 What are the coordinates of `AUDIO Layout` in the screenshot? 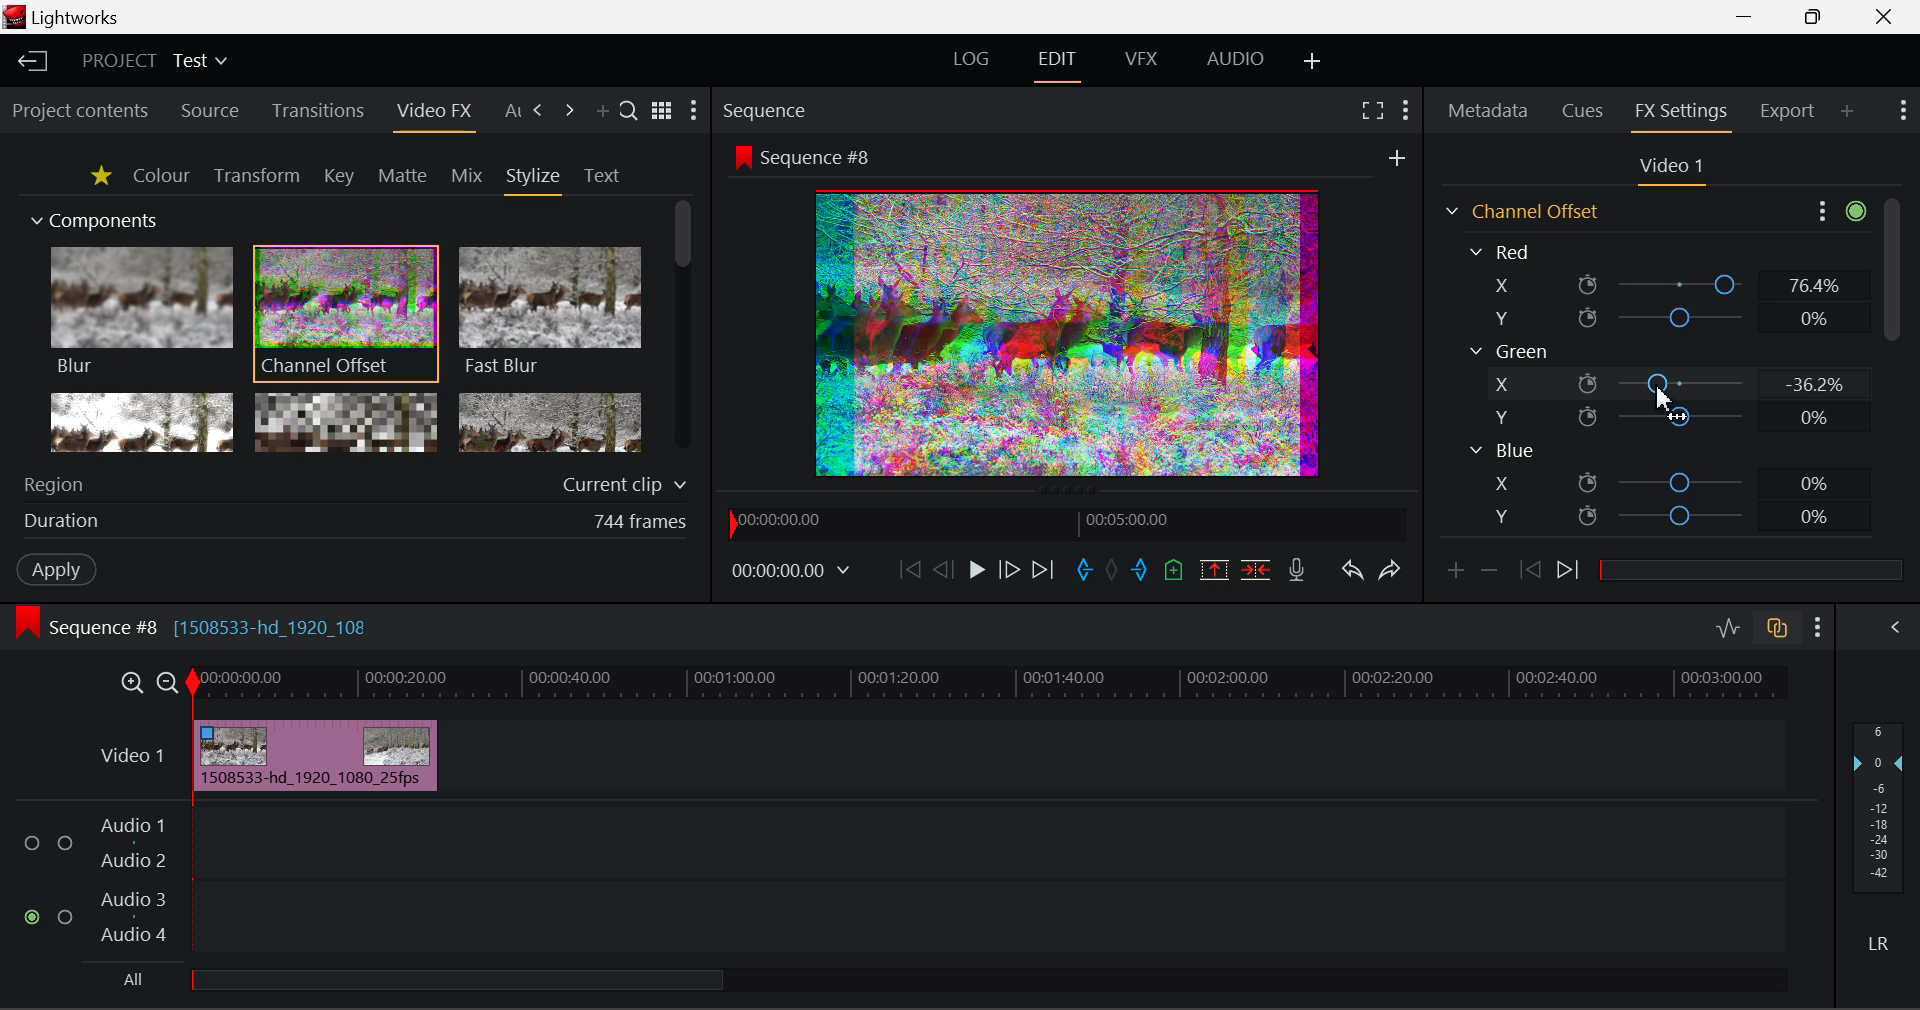 It's located at (1238, 63).